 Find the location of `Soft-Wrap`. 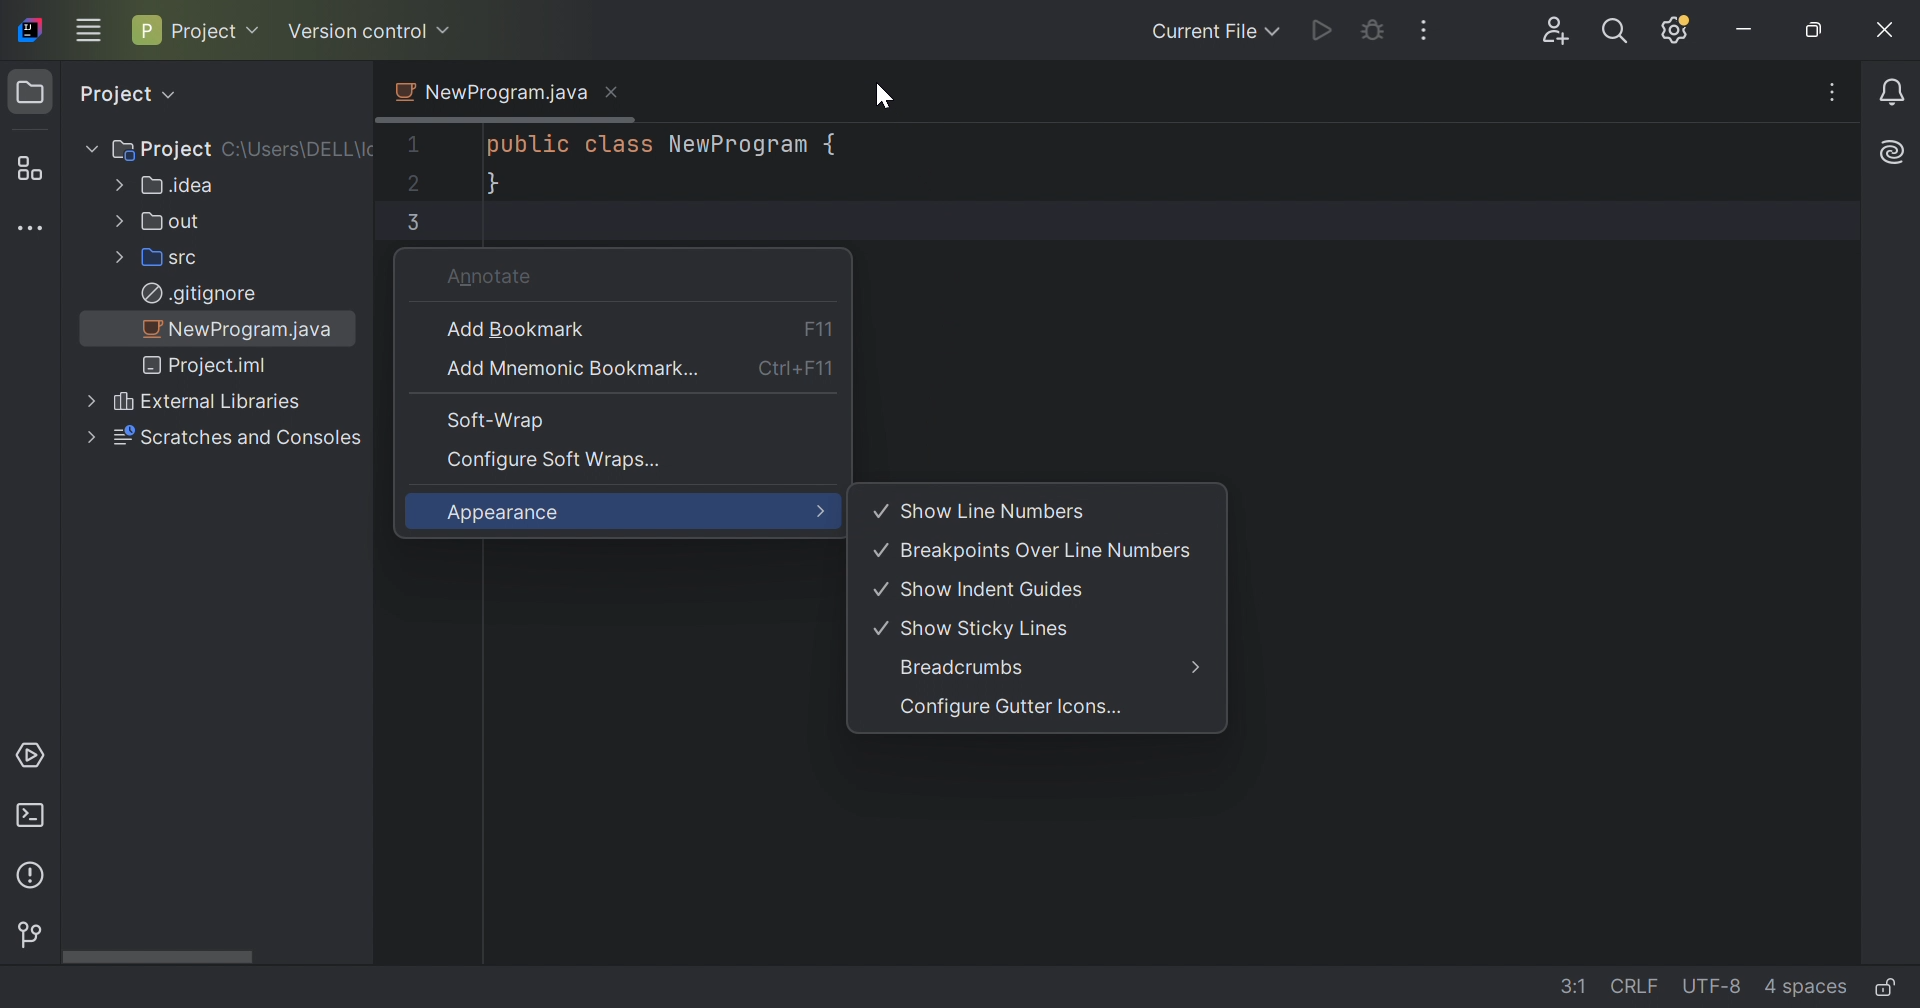

Soft-Wrap is located at coordinates (491, 420).